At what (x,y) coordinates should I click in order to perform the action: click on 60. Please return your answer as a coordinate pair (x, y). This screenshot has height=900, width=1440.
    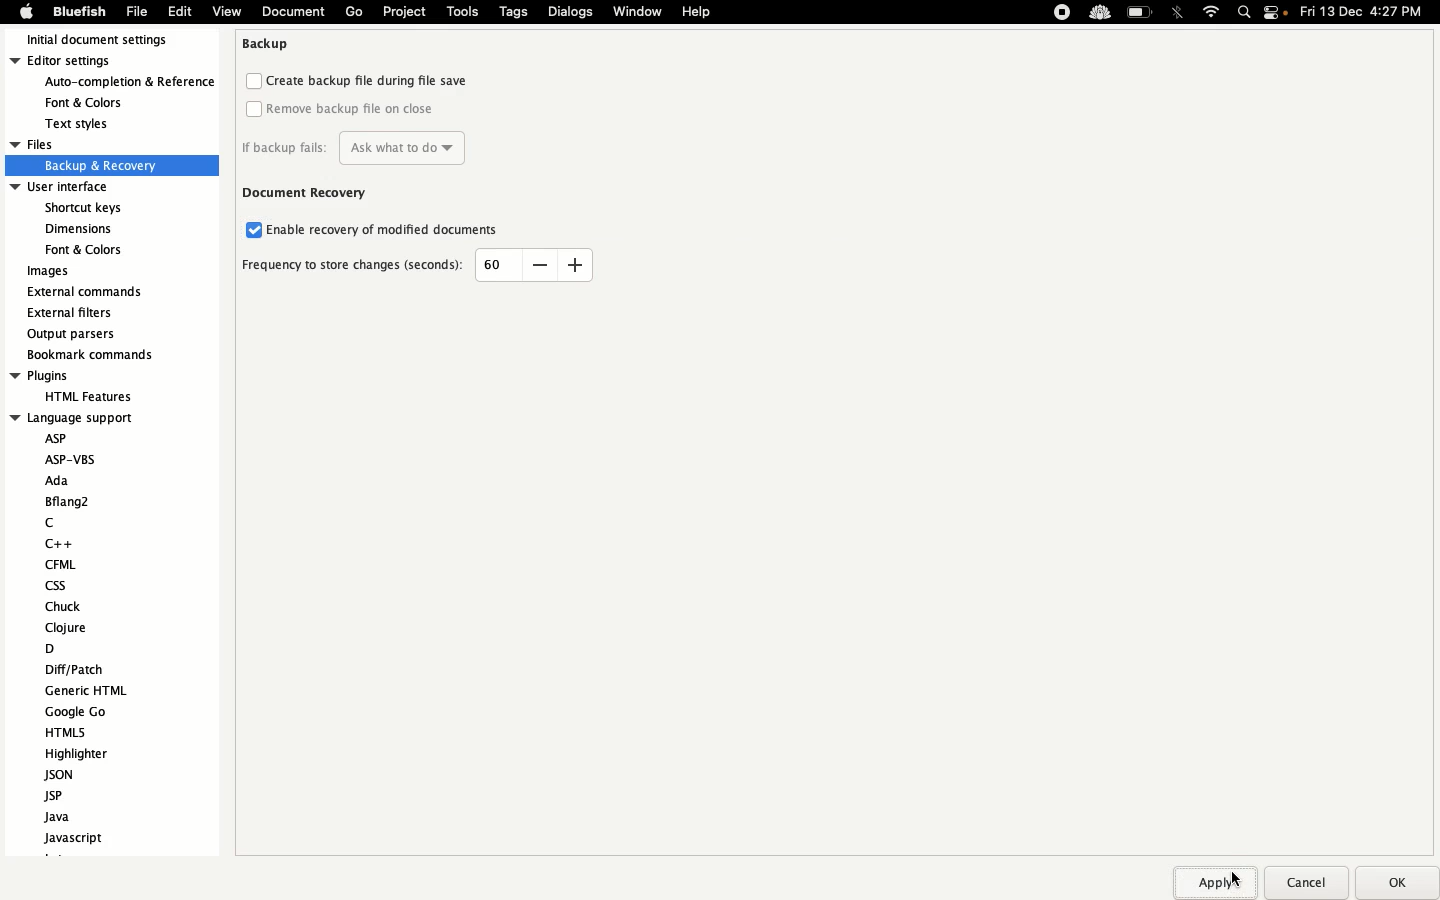
    Looking at the image, I should click on (492, 262).